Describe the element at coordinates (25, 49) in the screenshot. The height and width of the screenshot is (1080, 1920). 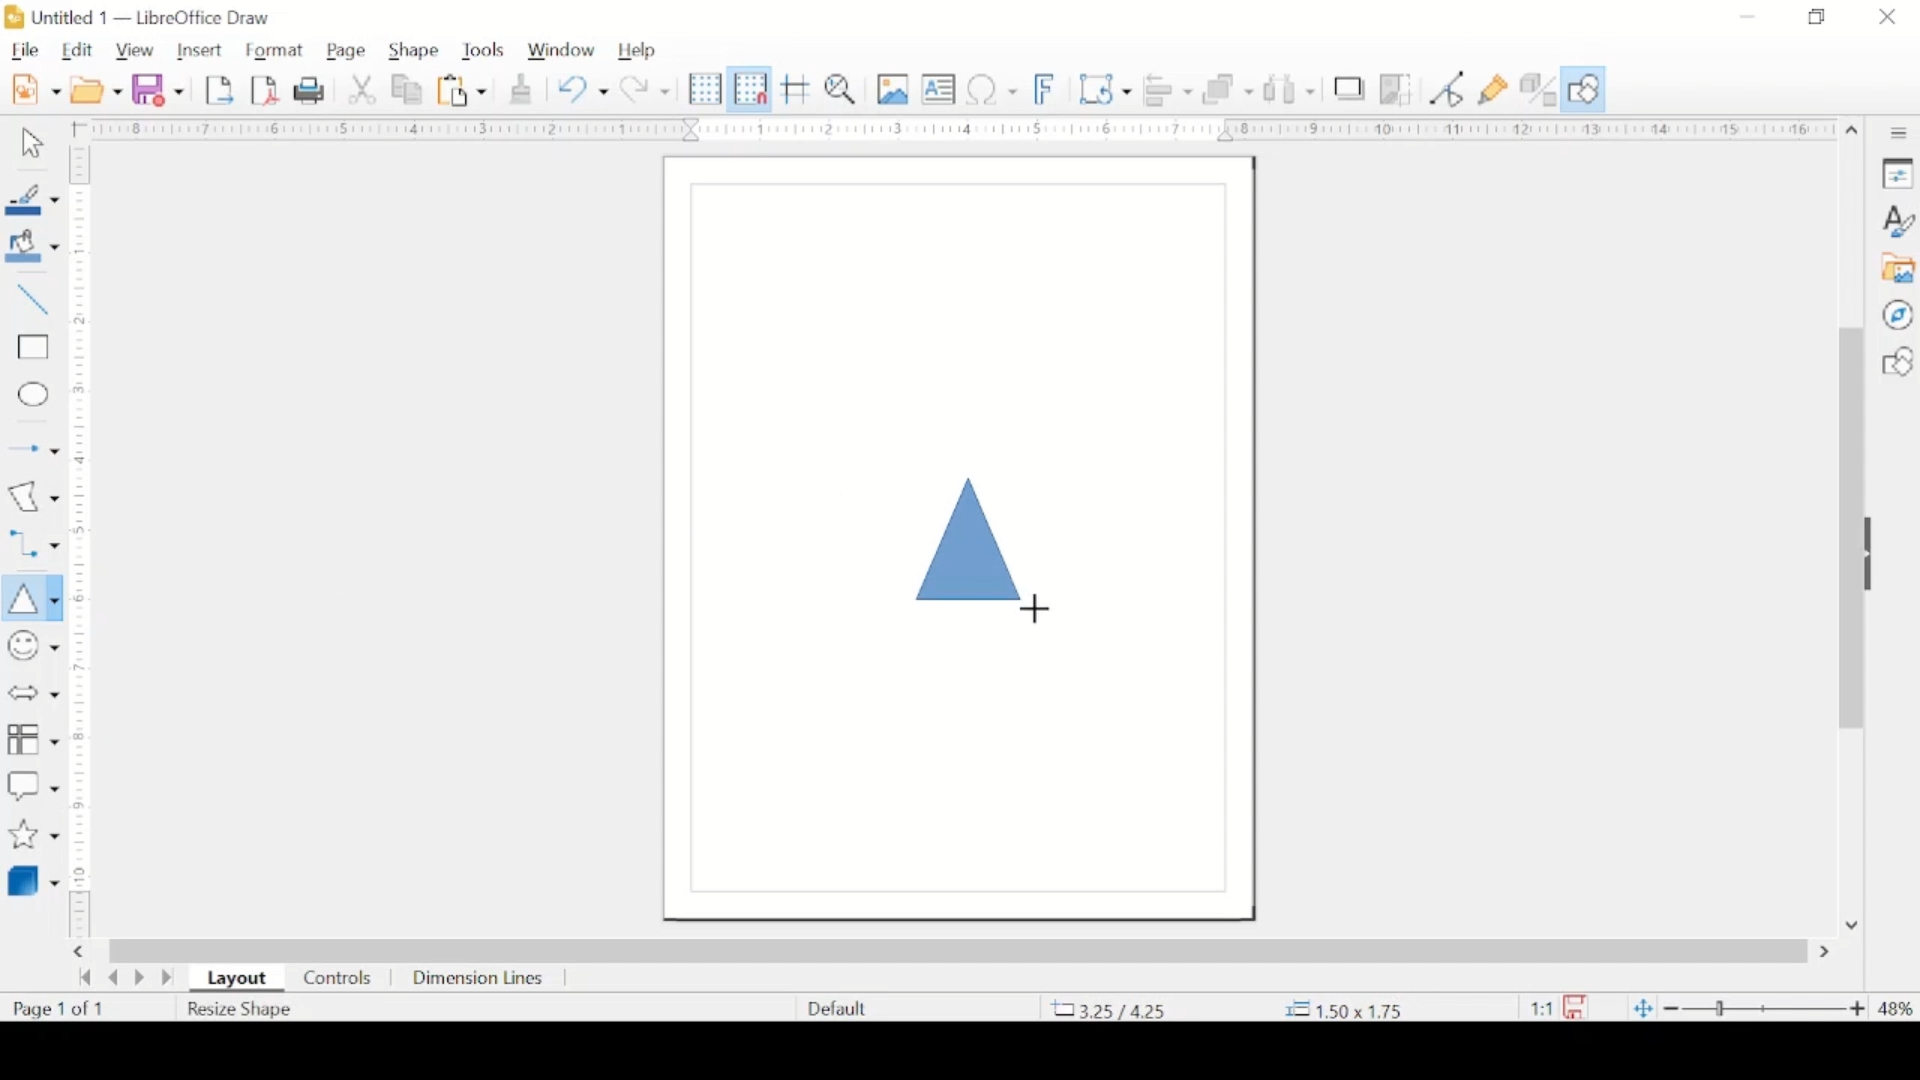
I see `file` at that location.